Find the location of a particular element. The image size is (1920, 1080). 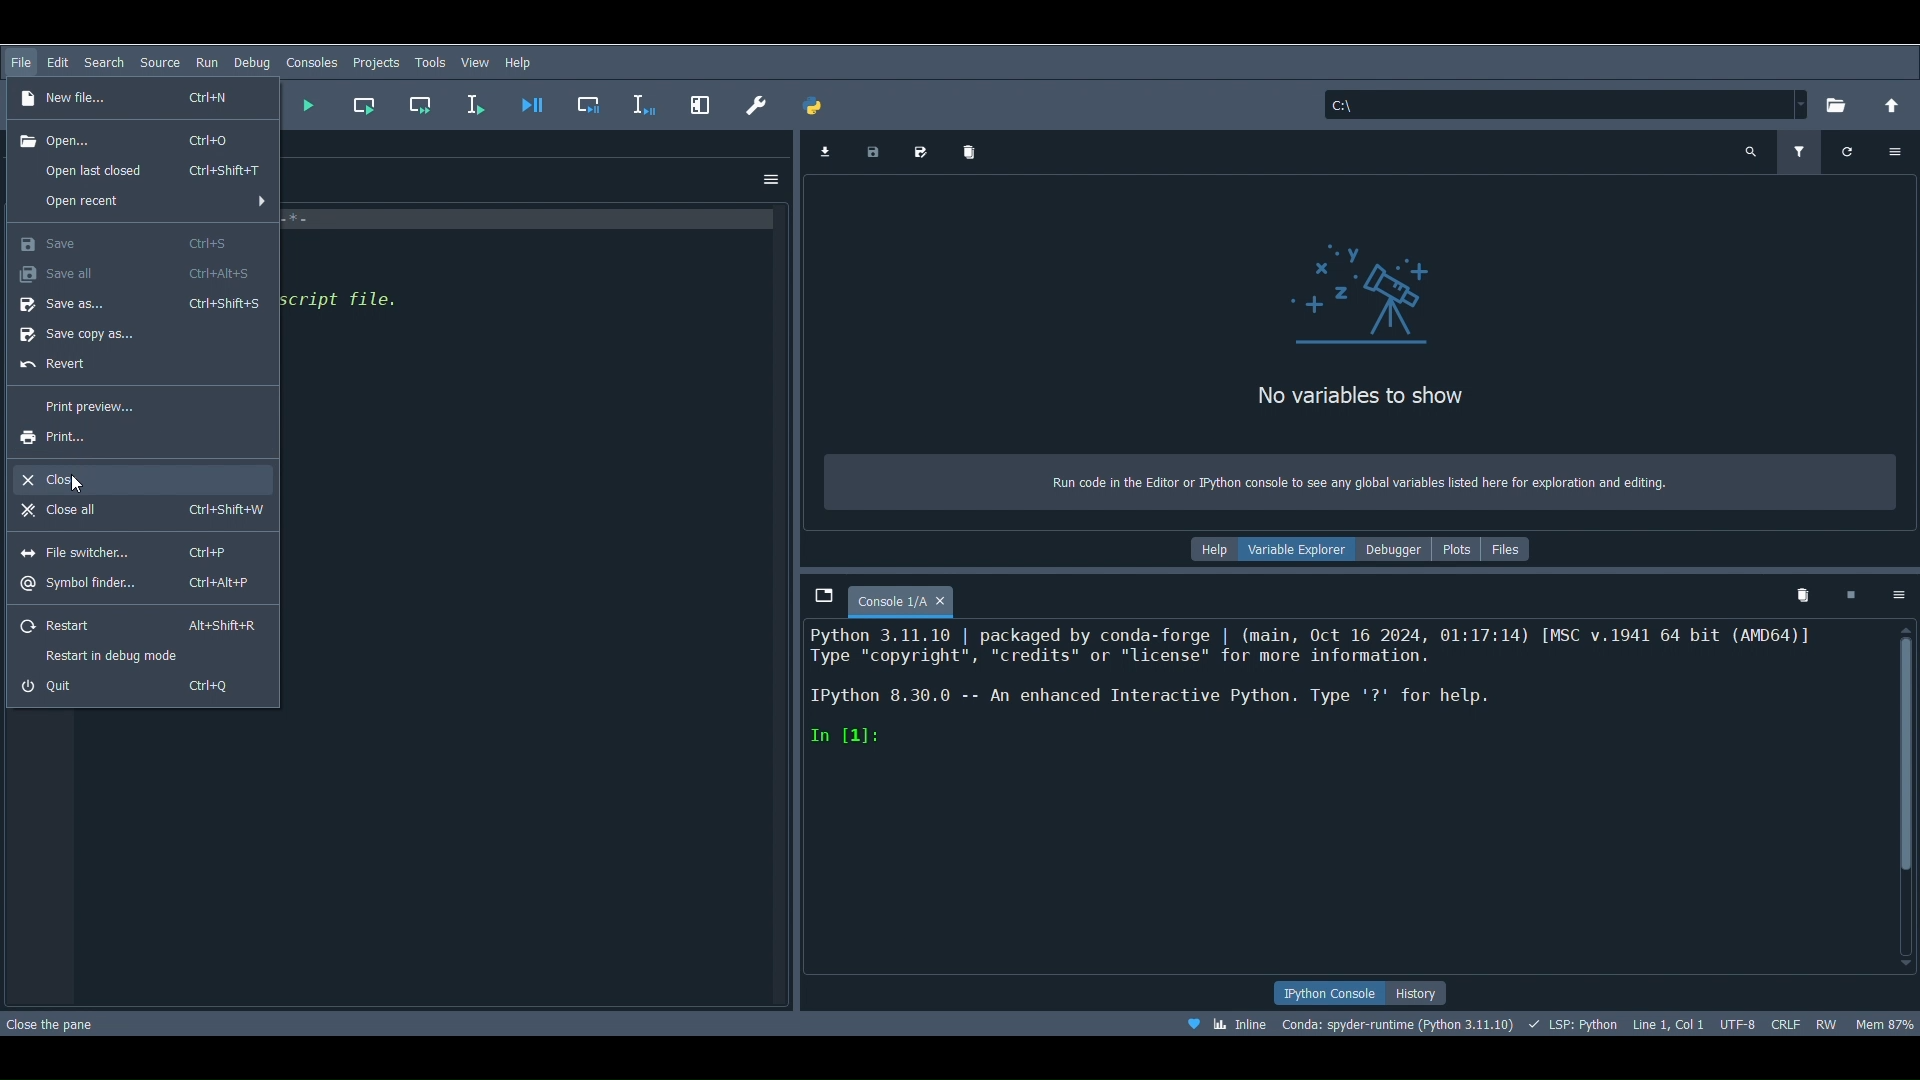

View is located at coordinates (475, 60).